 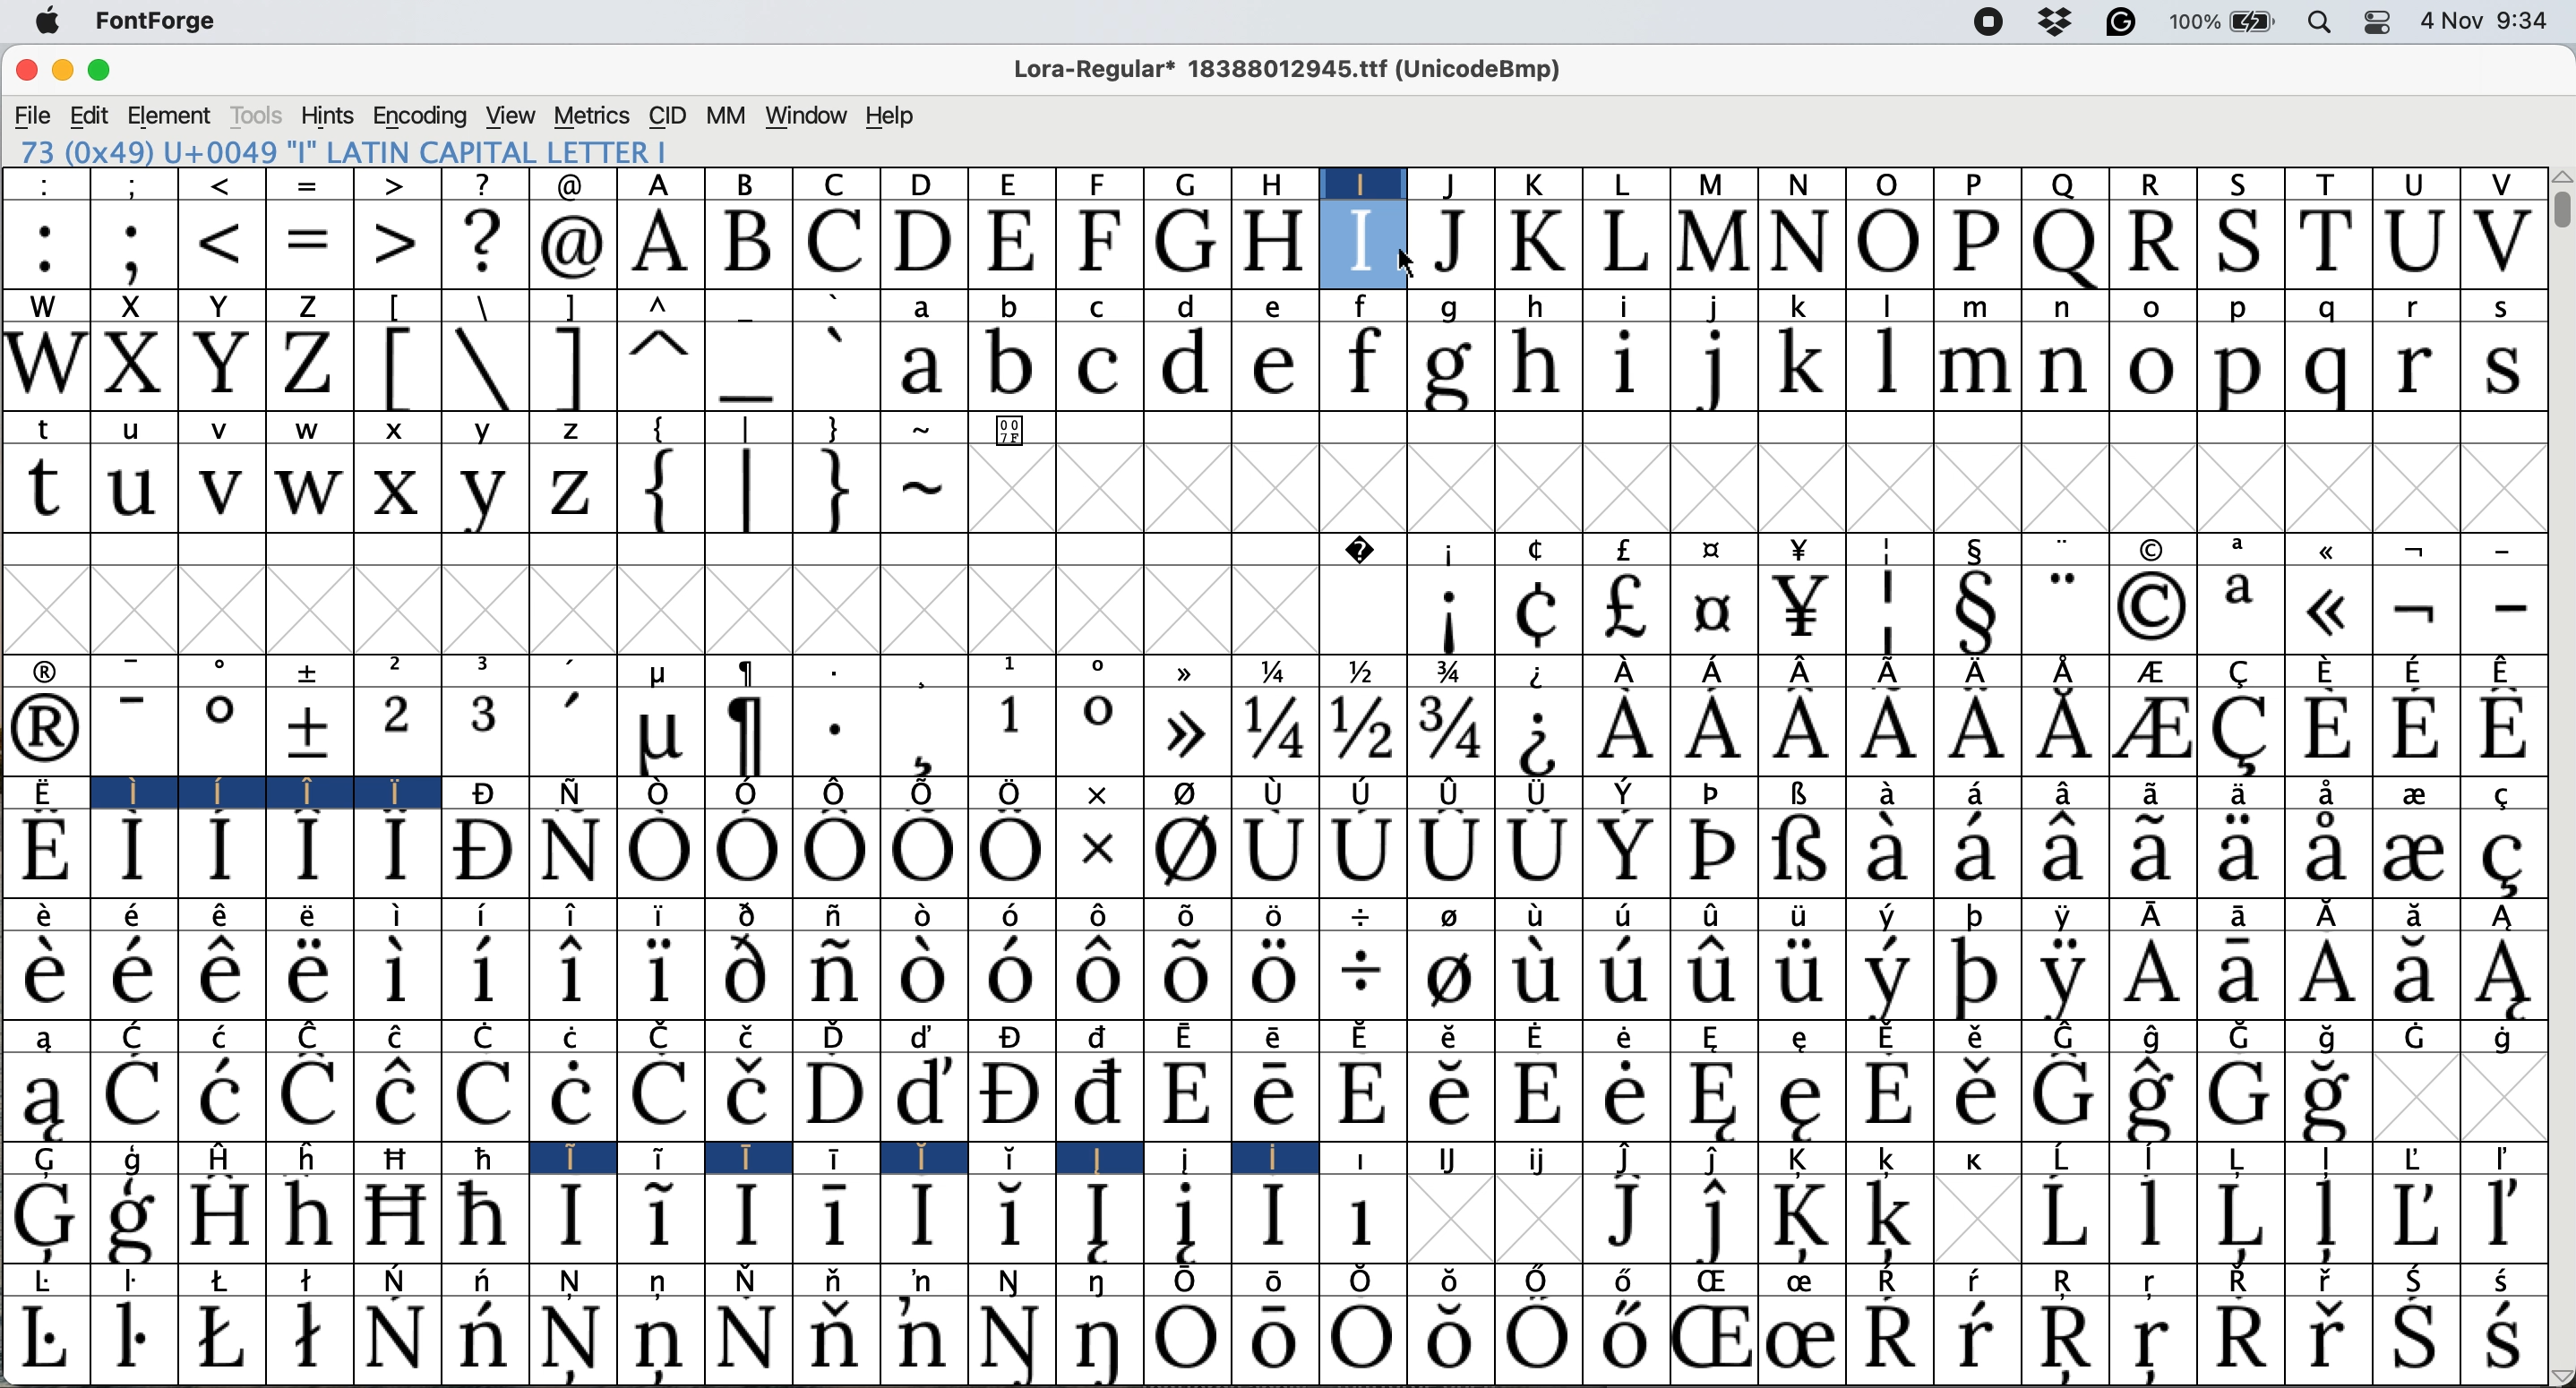 I want to click on Symbol, so click(x=2327, y=1218).